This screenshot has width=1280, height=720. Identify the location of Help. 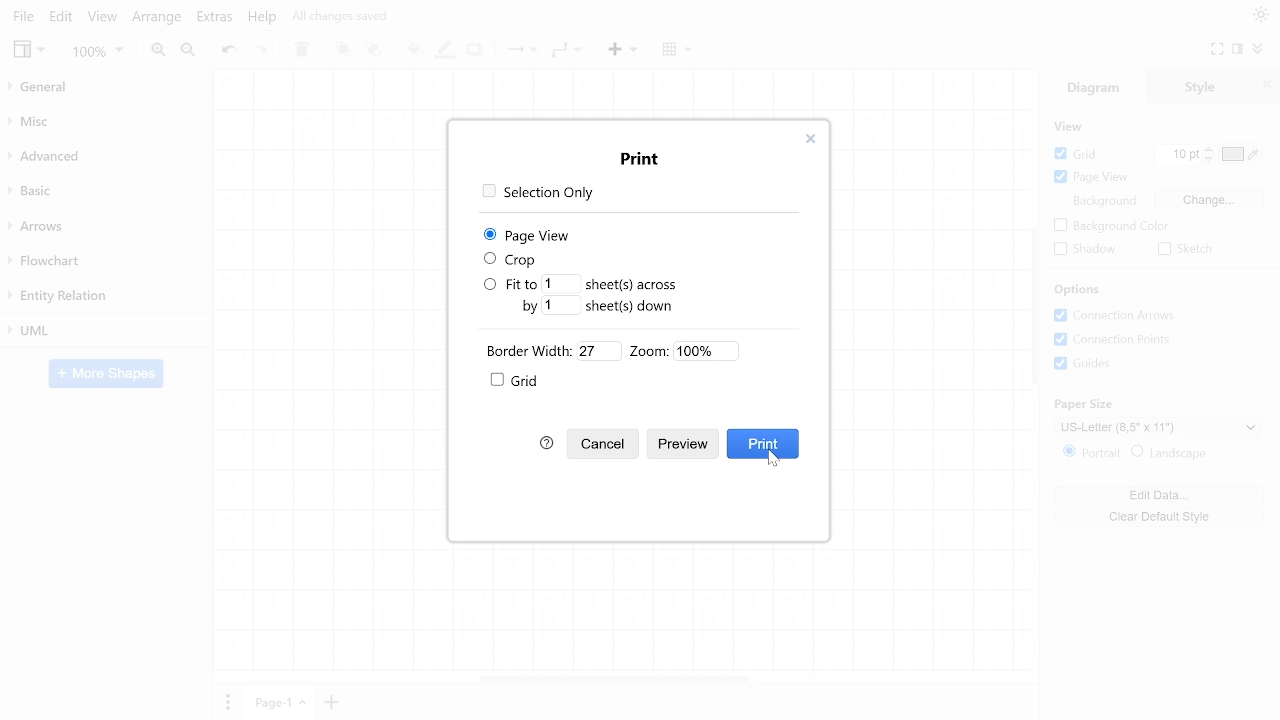
(262, 19).